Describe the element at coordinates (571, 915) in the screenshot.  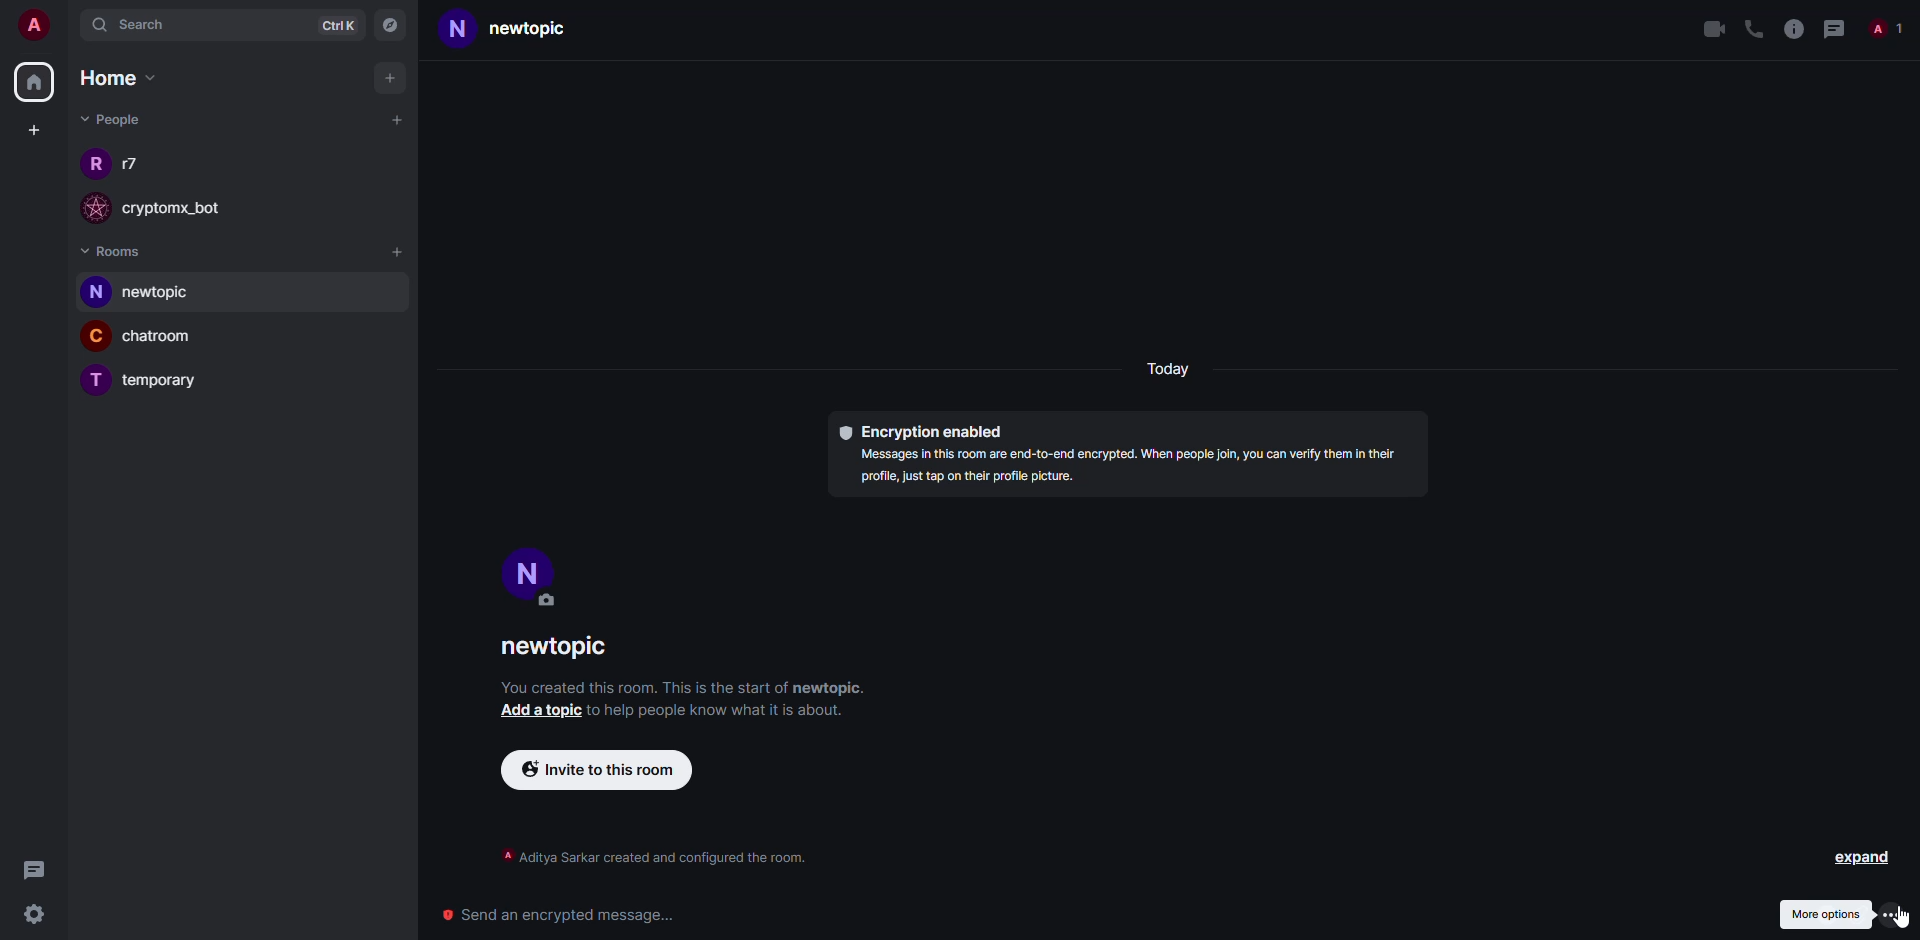
I see `Send an encrypted message...` at that location.